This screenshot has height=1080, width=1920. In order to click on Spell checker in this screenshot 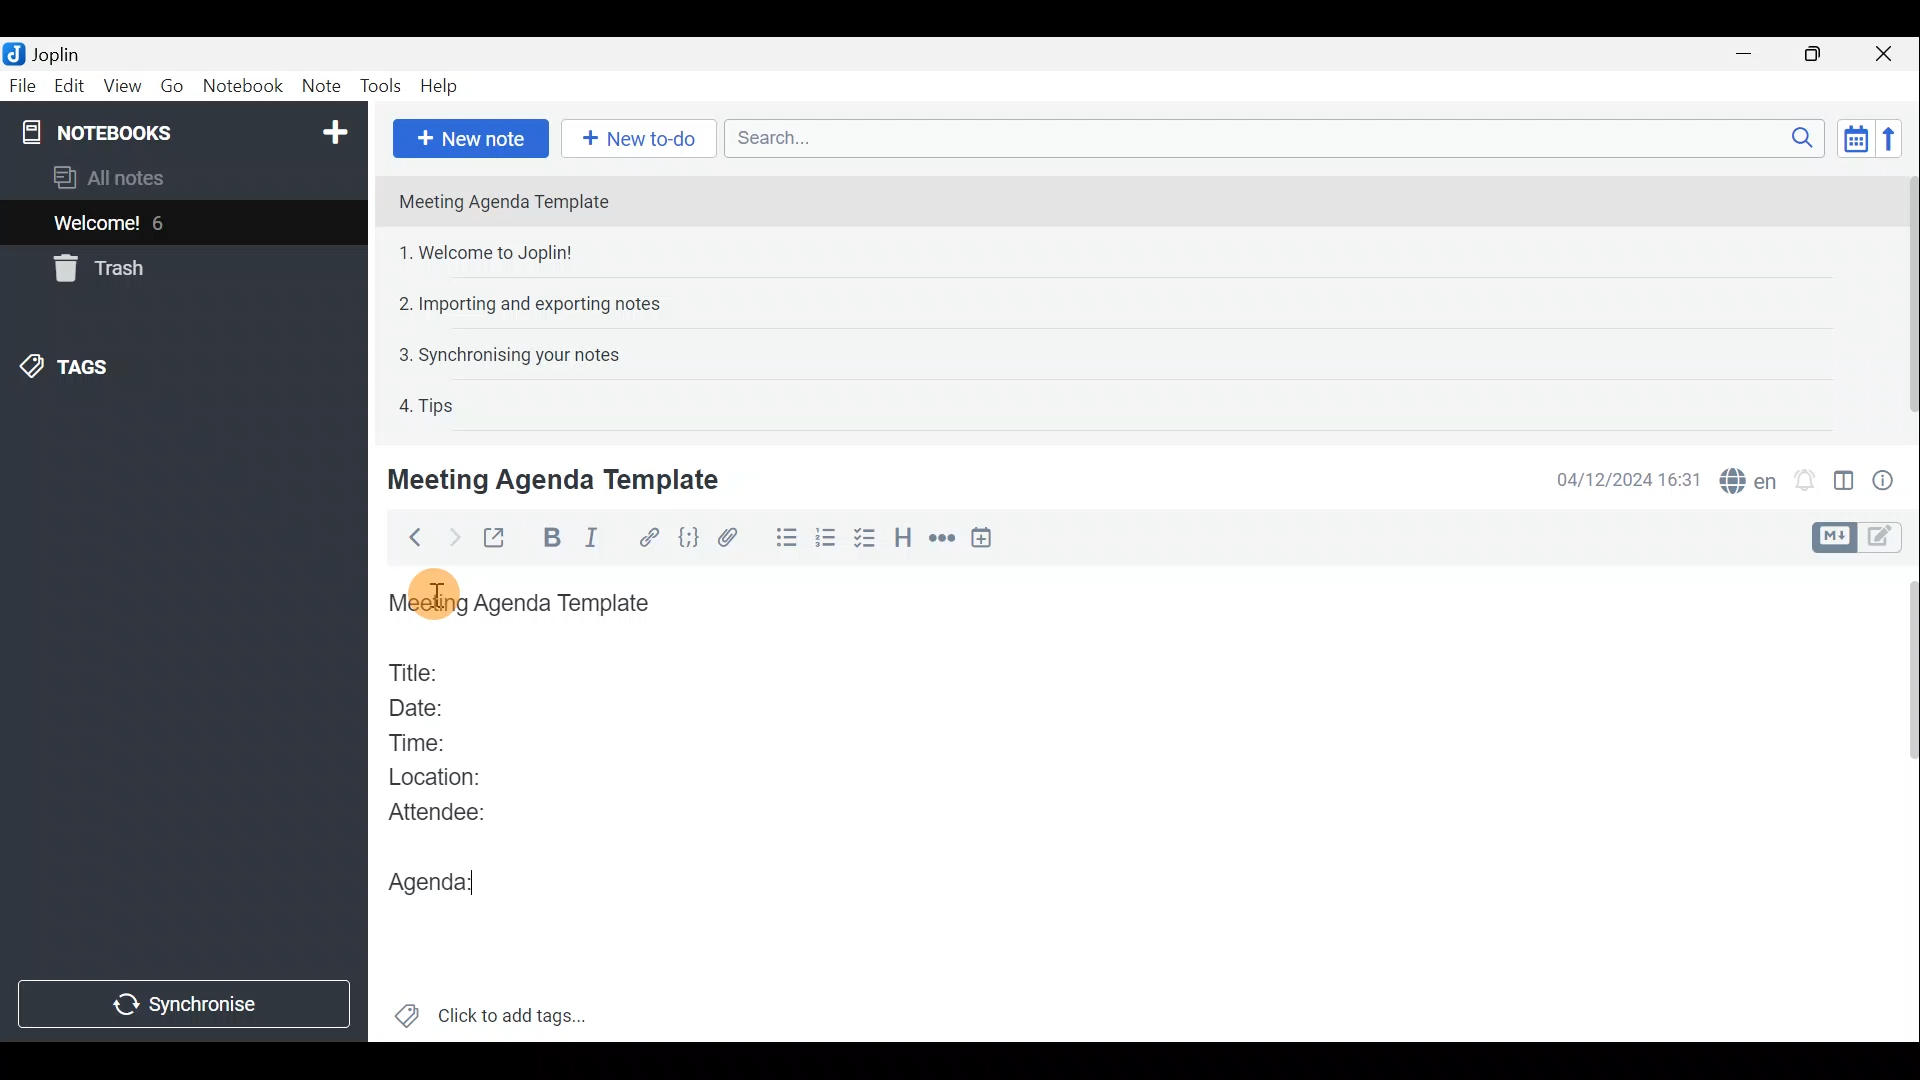, I will do `click(1750, 478)`.